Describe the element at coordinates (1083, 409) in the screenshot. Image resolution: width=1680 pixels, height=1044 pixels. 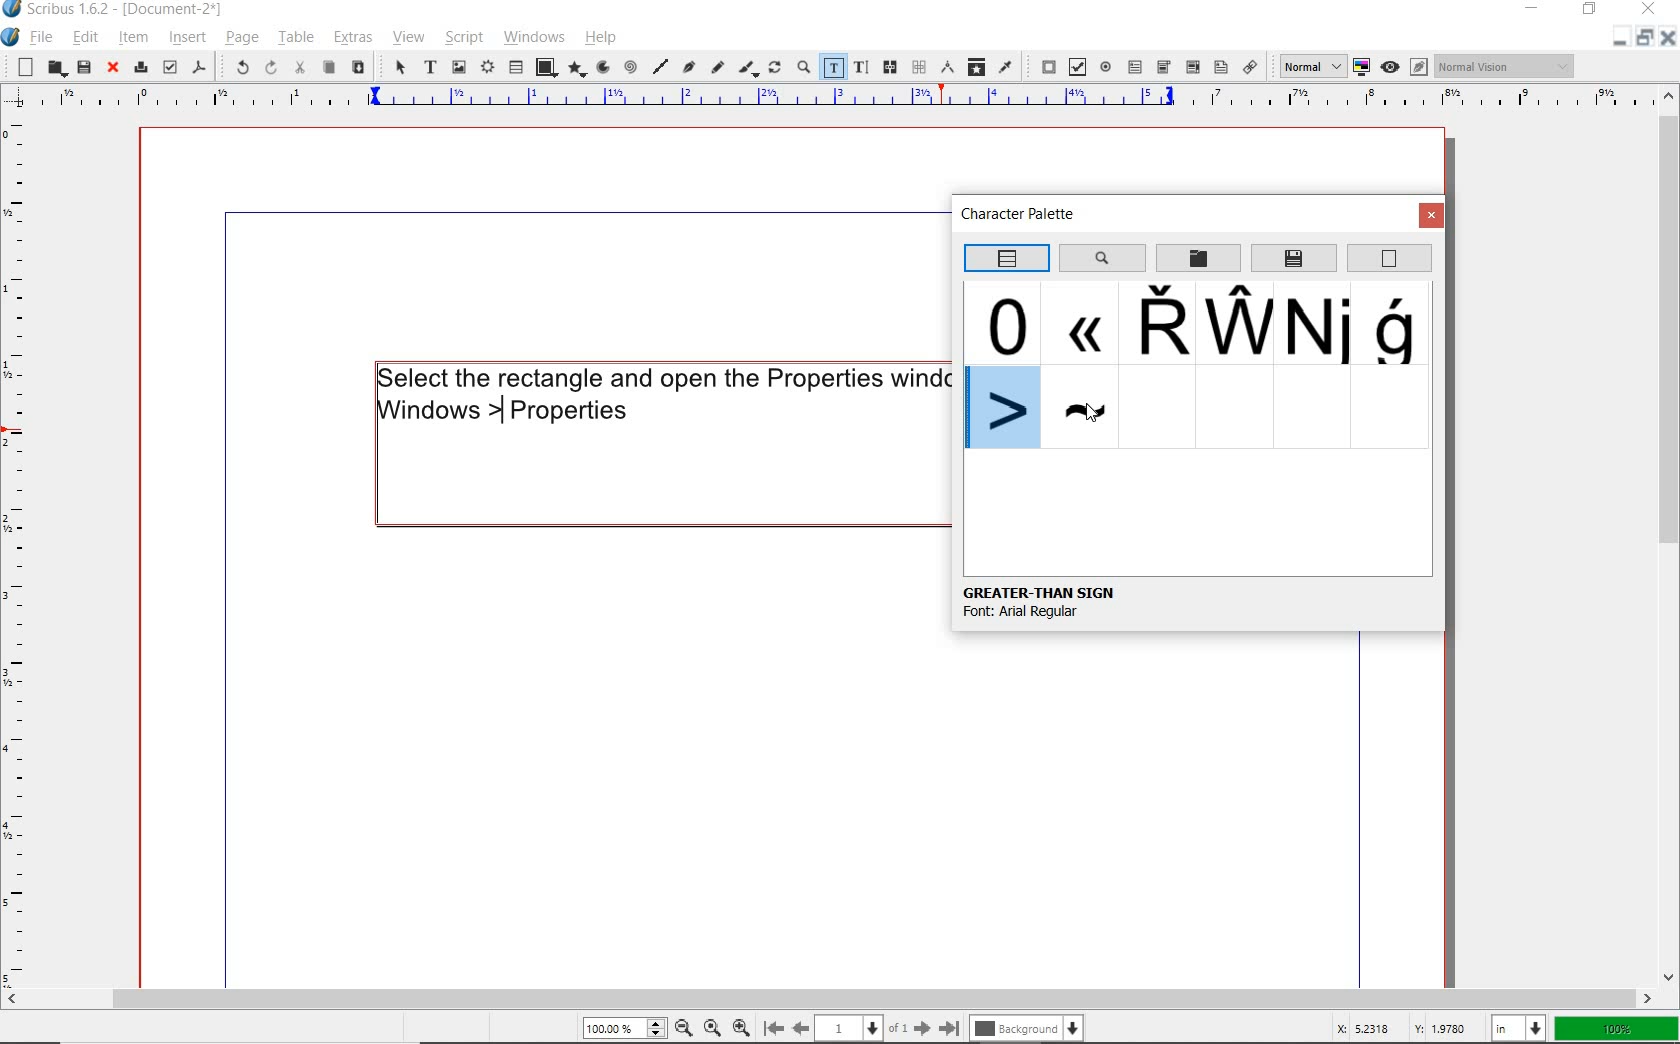
I see `Unicode 007e` at that location.